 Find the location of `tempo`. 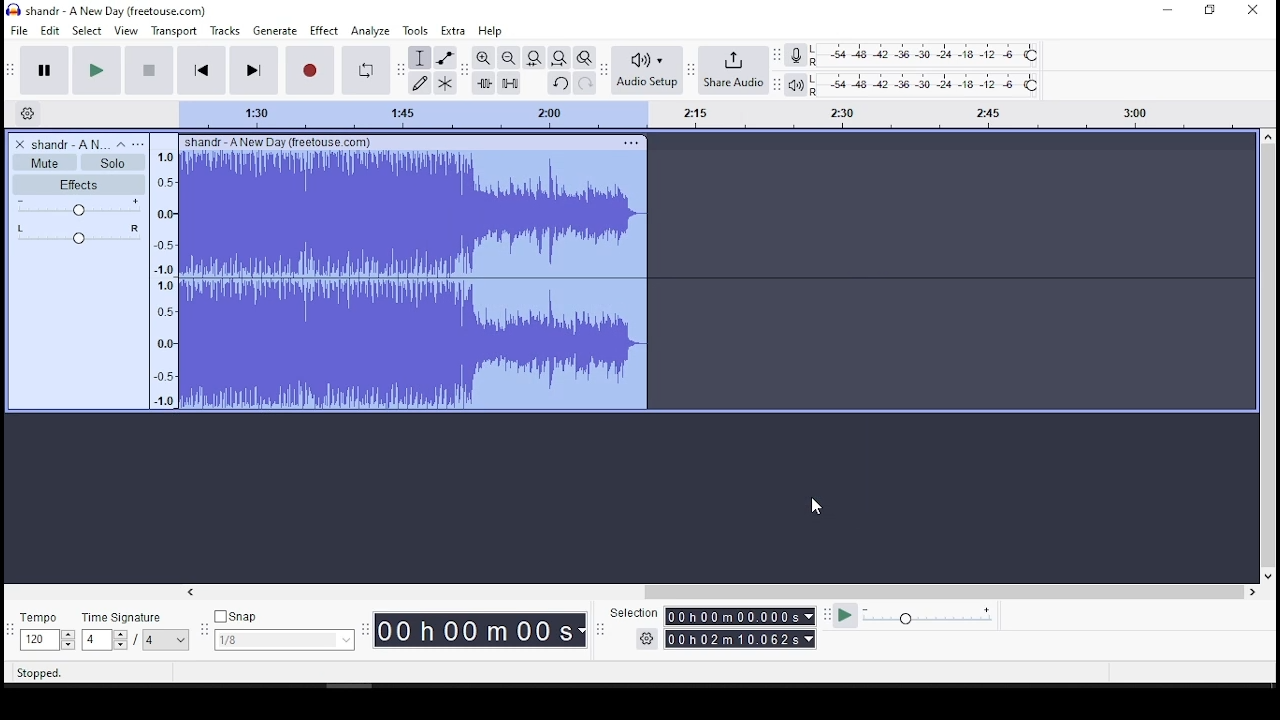

tempo is located at coordinates (46, 630).